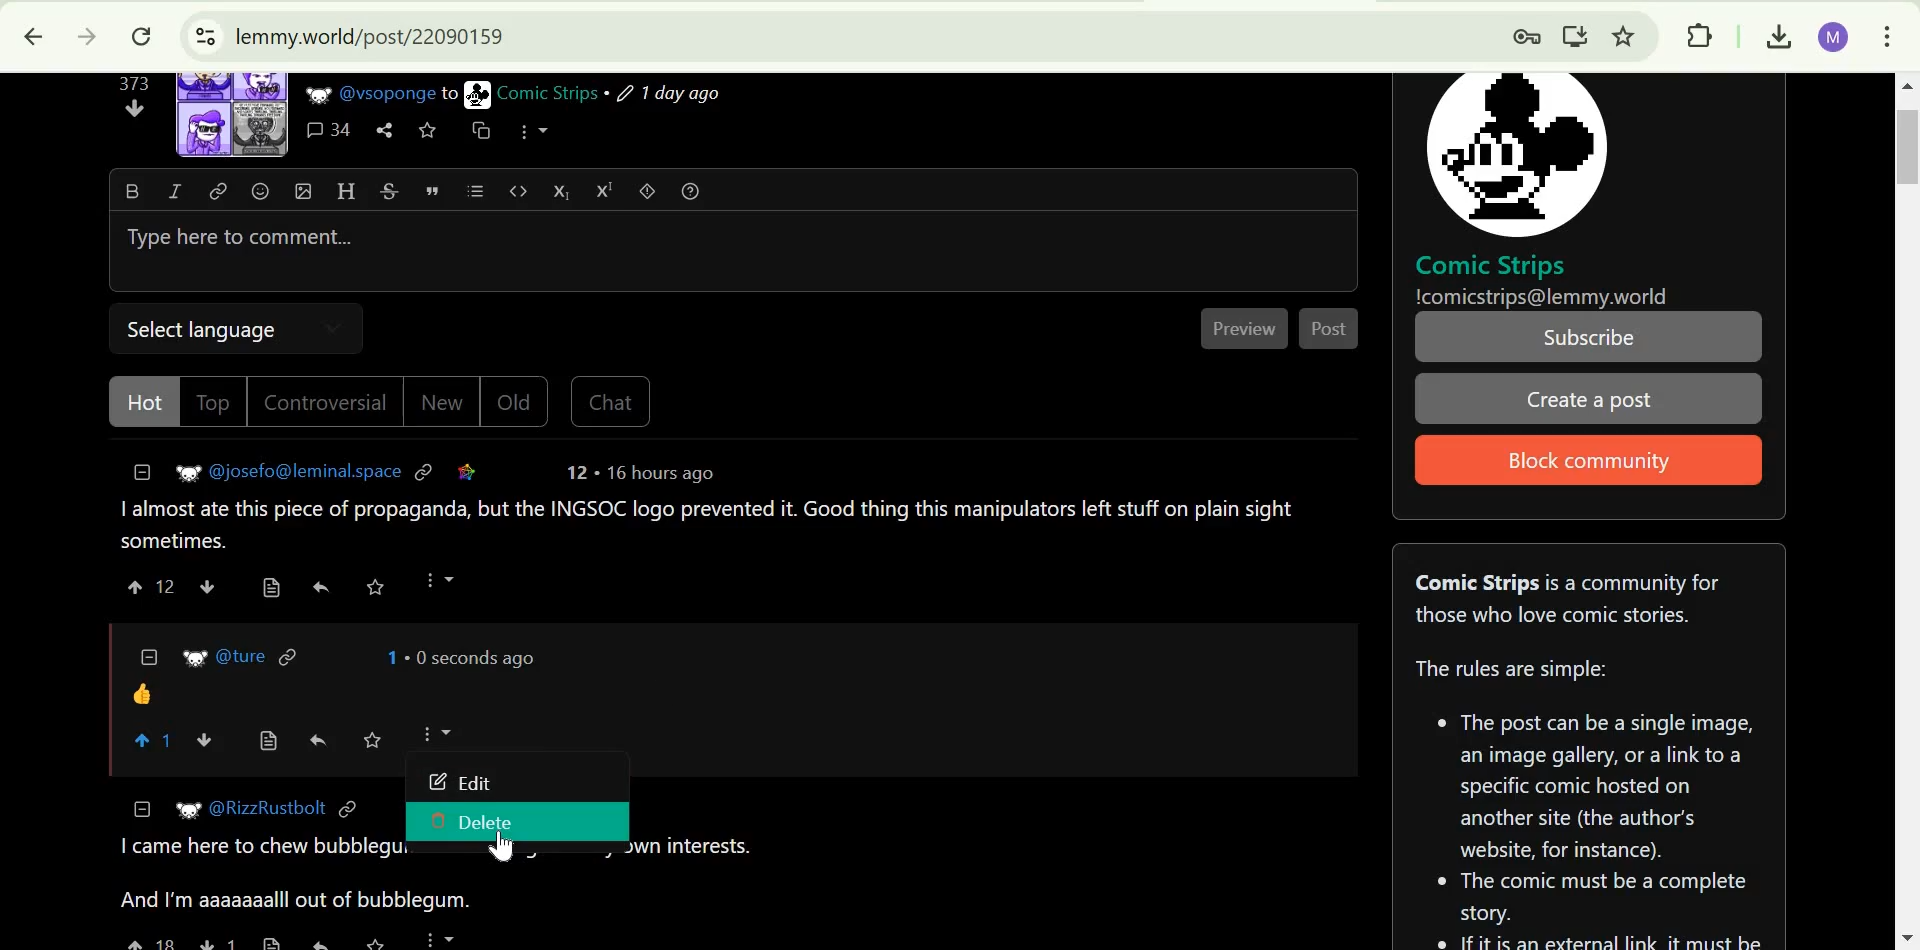 This screenshot has height=950, width=1920. I want to click on Emoji, so click(260, 191).